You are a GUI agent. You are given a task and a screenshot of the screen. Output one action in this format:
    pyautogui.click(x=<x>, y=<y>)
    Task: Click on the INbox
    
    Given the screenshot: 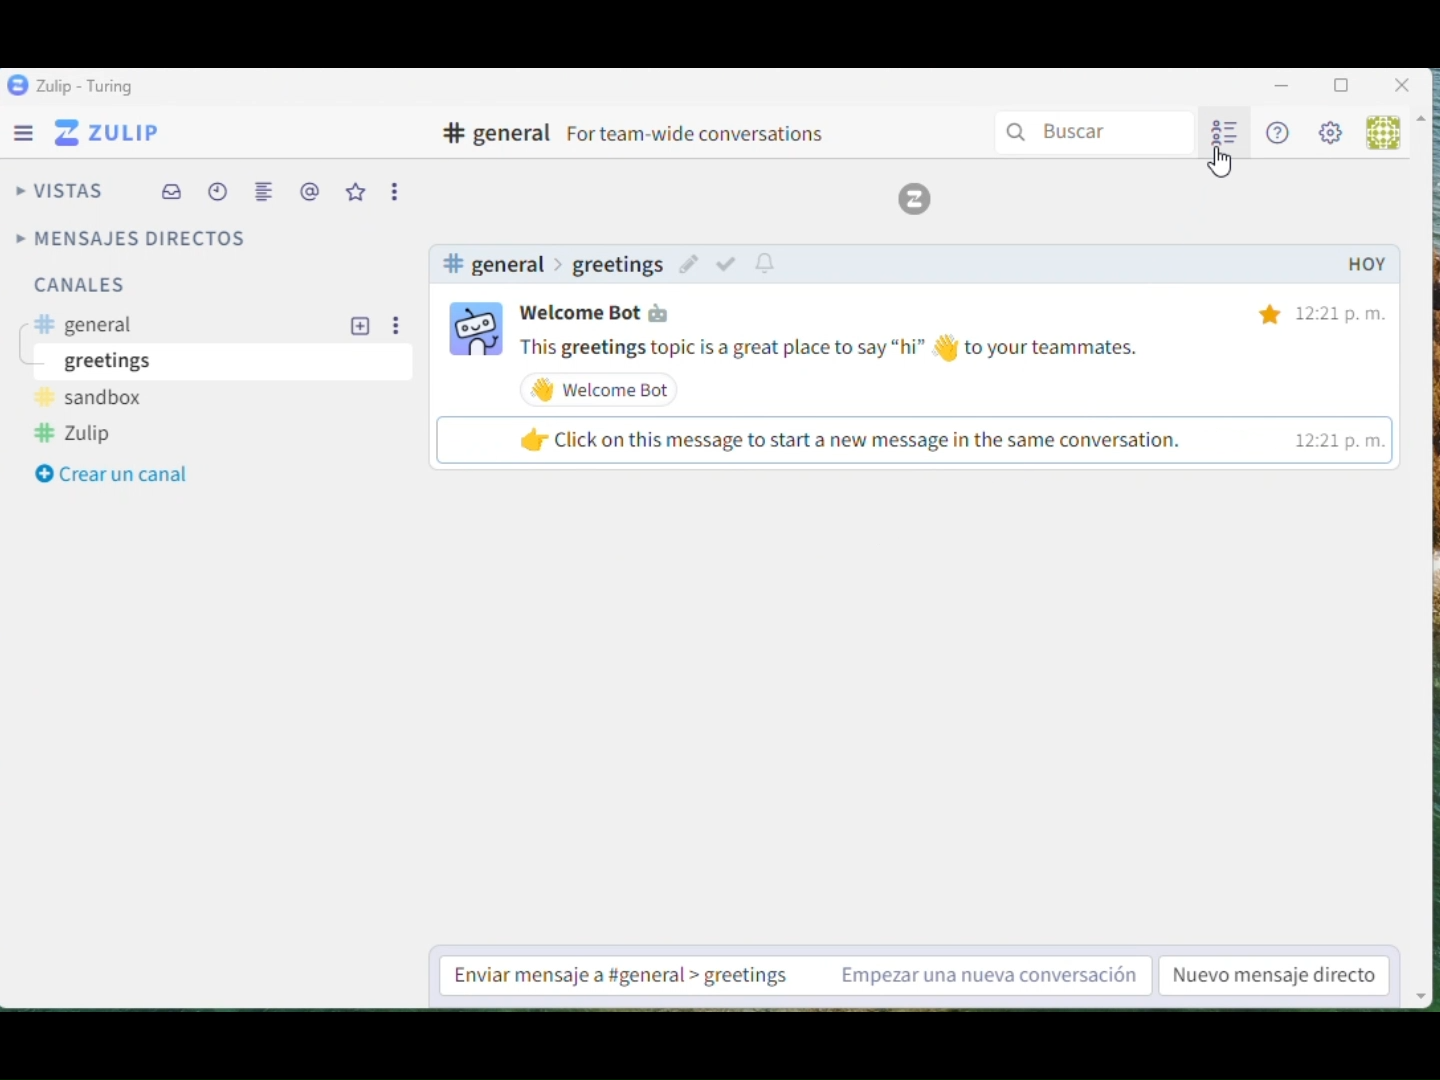 What is the action you would take?
    pyautogui.click(x=172, y=190)
    